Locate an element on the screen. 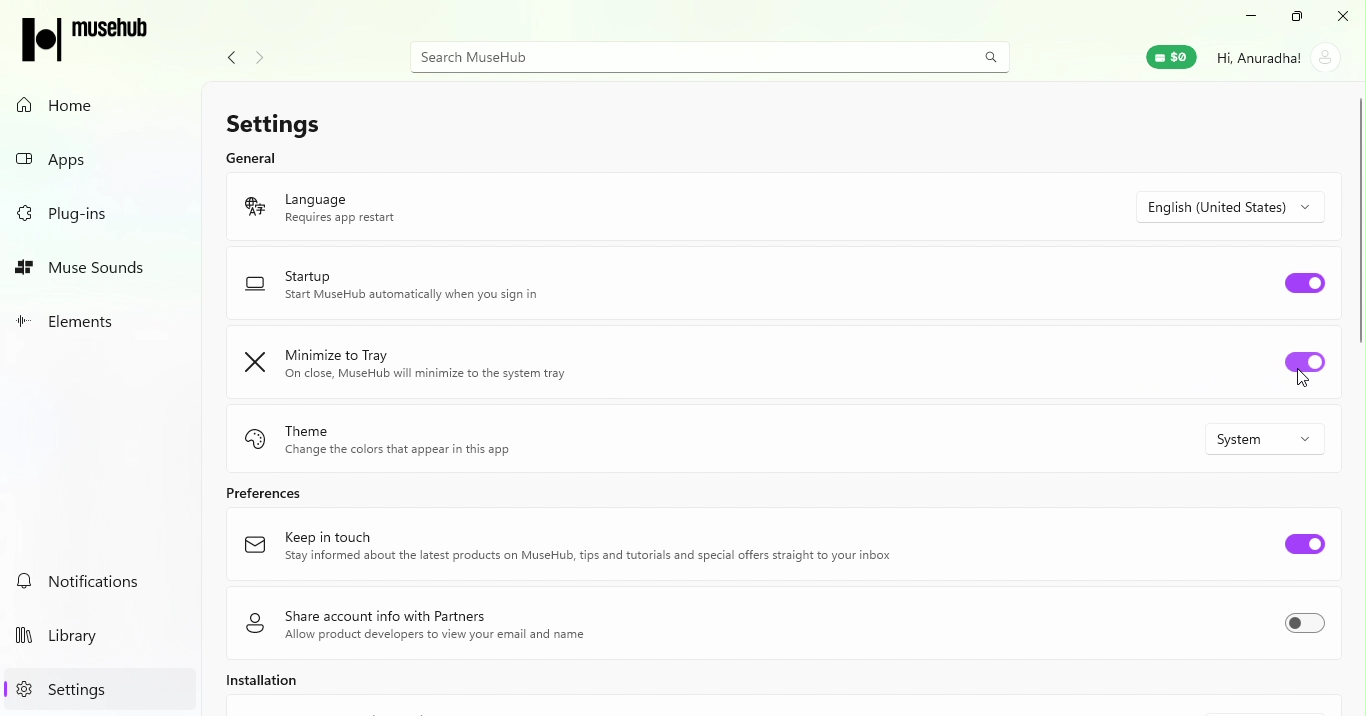 Image resolution: width=1366 pixels, height=716 pixels. Preferences is located at coordinates (275, 498).